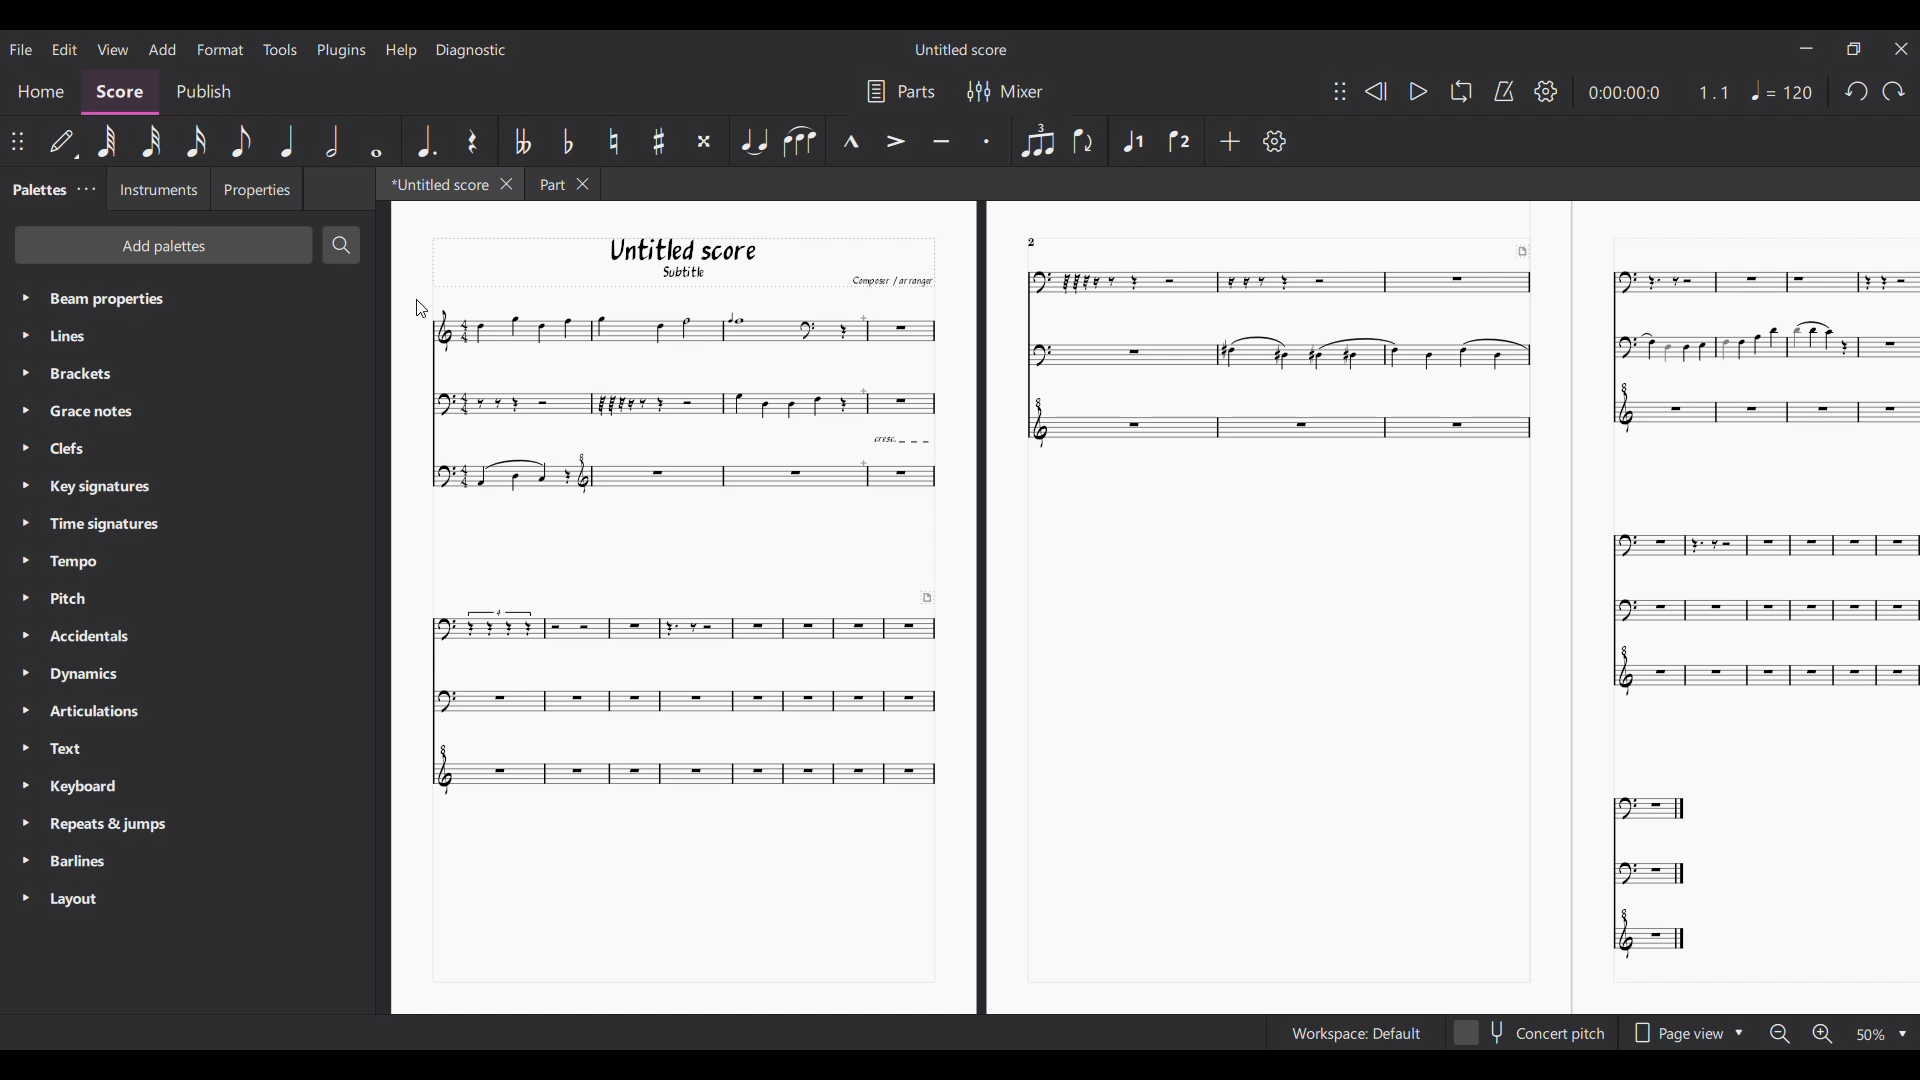 Image resolution: width=1920 pixels, height=1080 pixels. What do you see at coordinates (507, 184) in the screenshot?
I see `Close` at bounding box center [507, 184].